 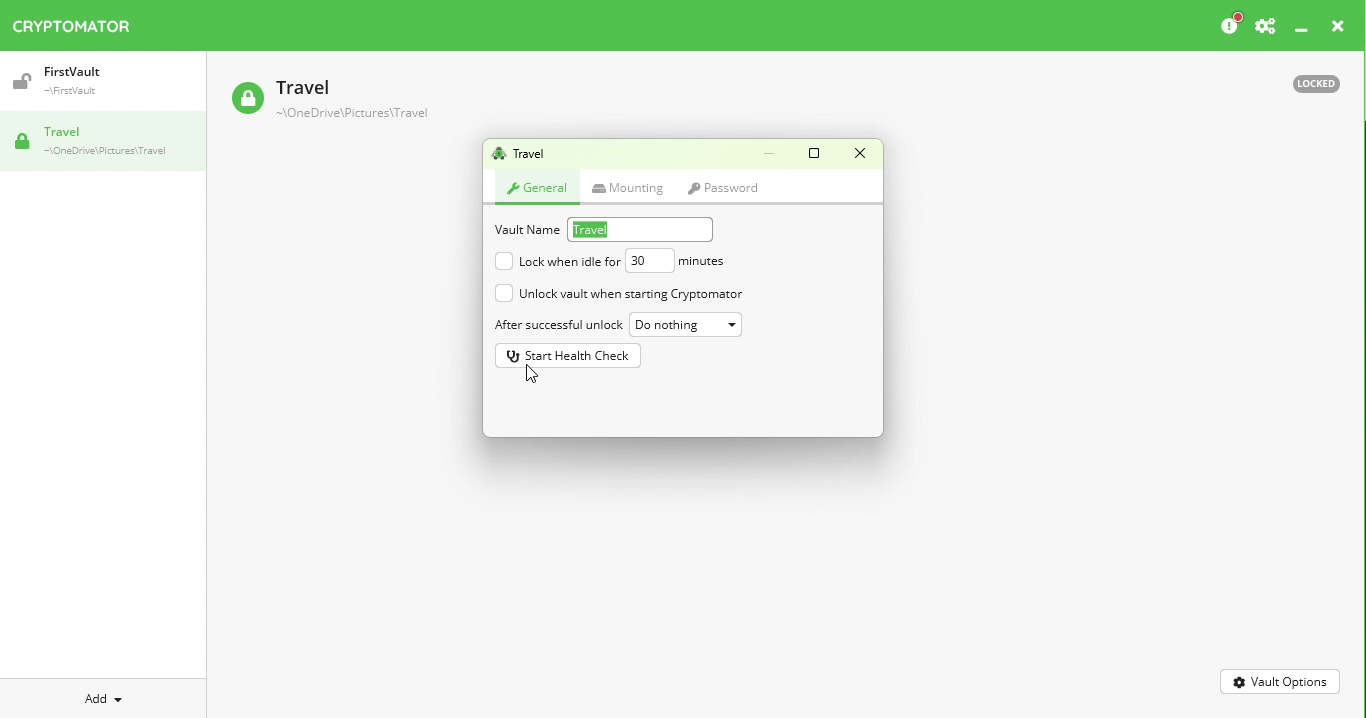 What do you see at coordinates (67, 76) in the screenshot?
I see `Vault` at bounding box center [67, 76].